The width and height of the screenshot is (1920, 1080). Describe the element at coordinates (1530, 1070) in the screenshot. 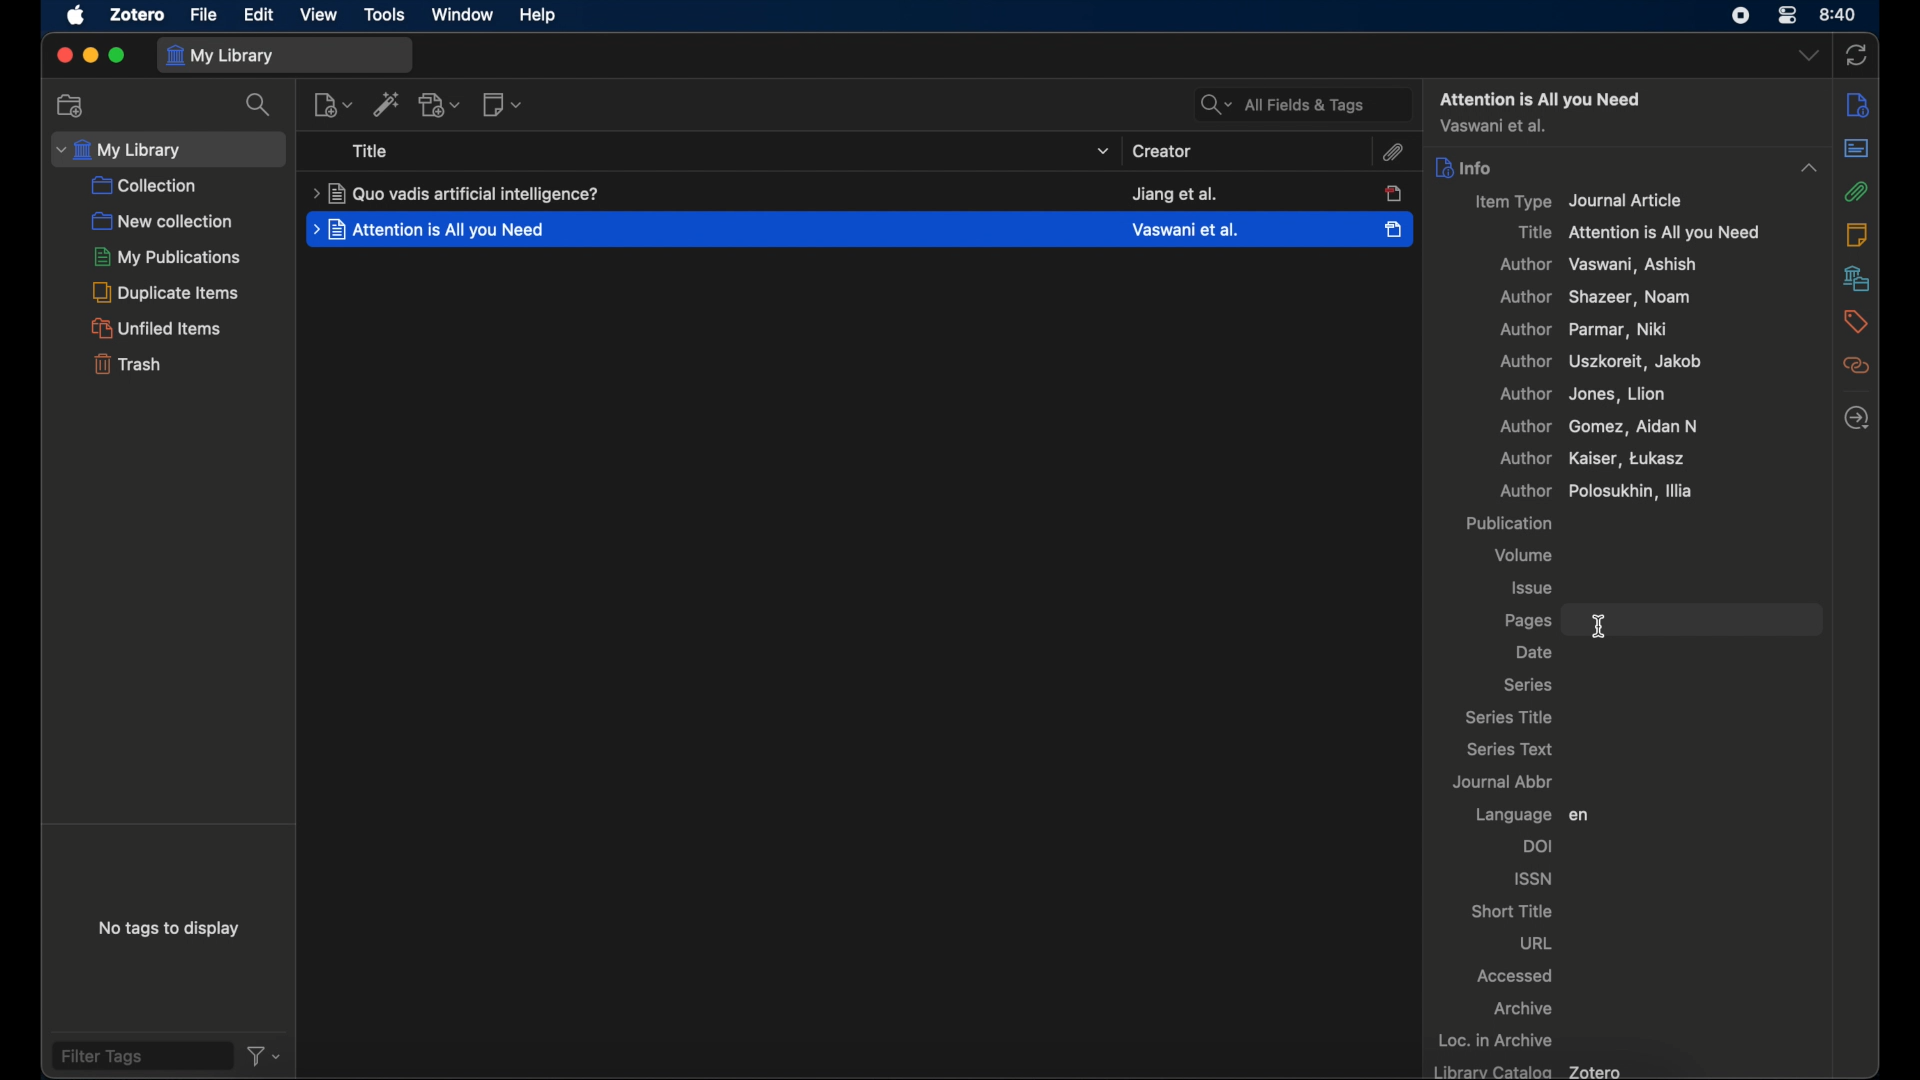

I see `library catalog zotero` at that location.